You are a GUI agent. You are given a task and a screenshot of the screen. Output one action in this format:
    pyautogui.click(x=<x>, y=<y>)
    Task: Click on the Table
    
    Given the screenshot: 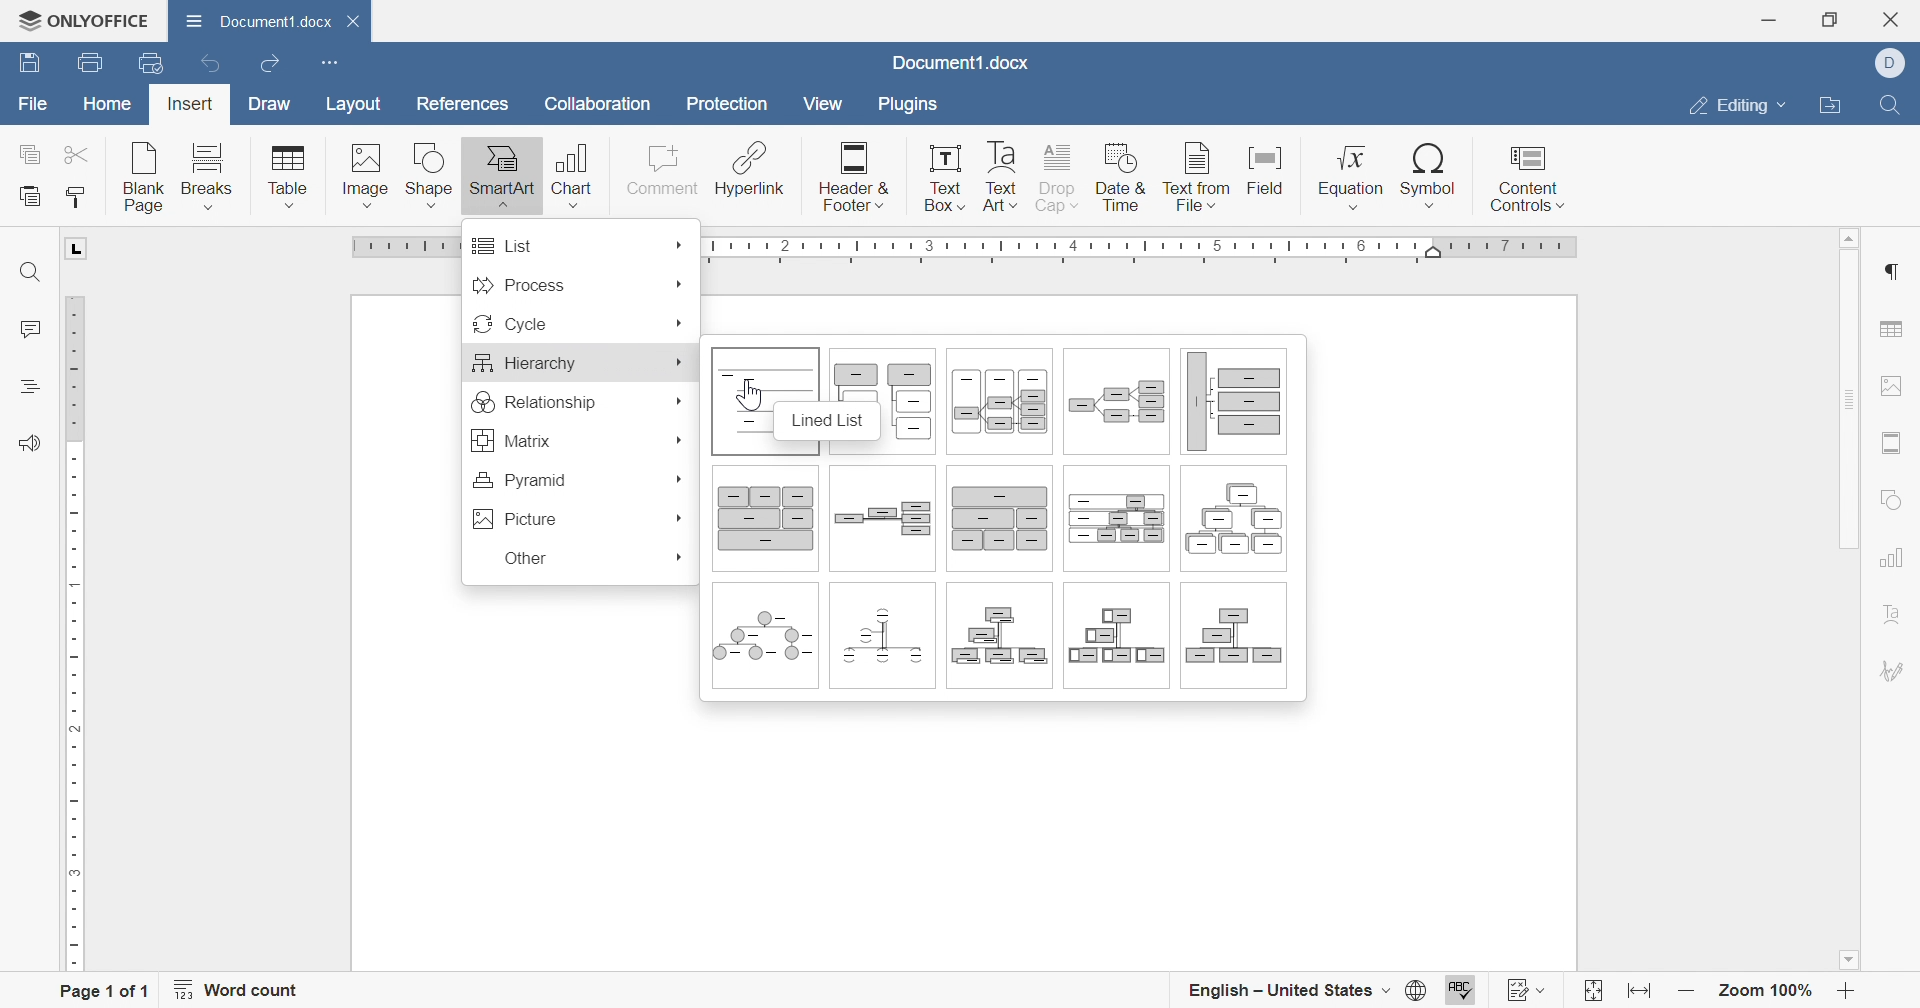 What is the action you would take?
    pyautogui.click(x=289, y=177)
    